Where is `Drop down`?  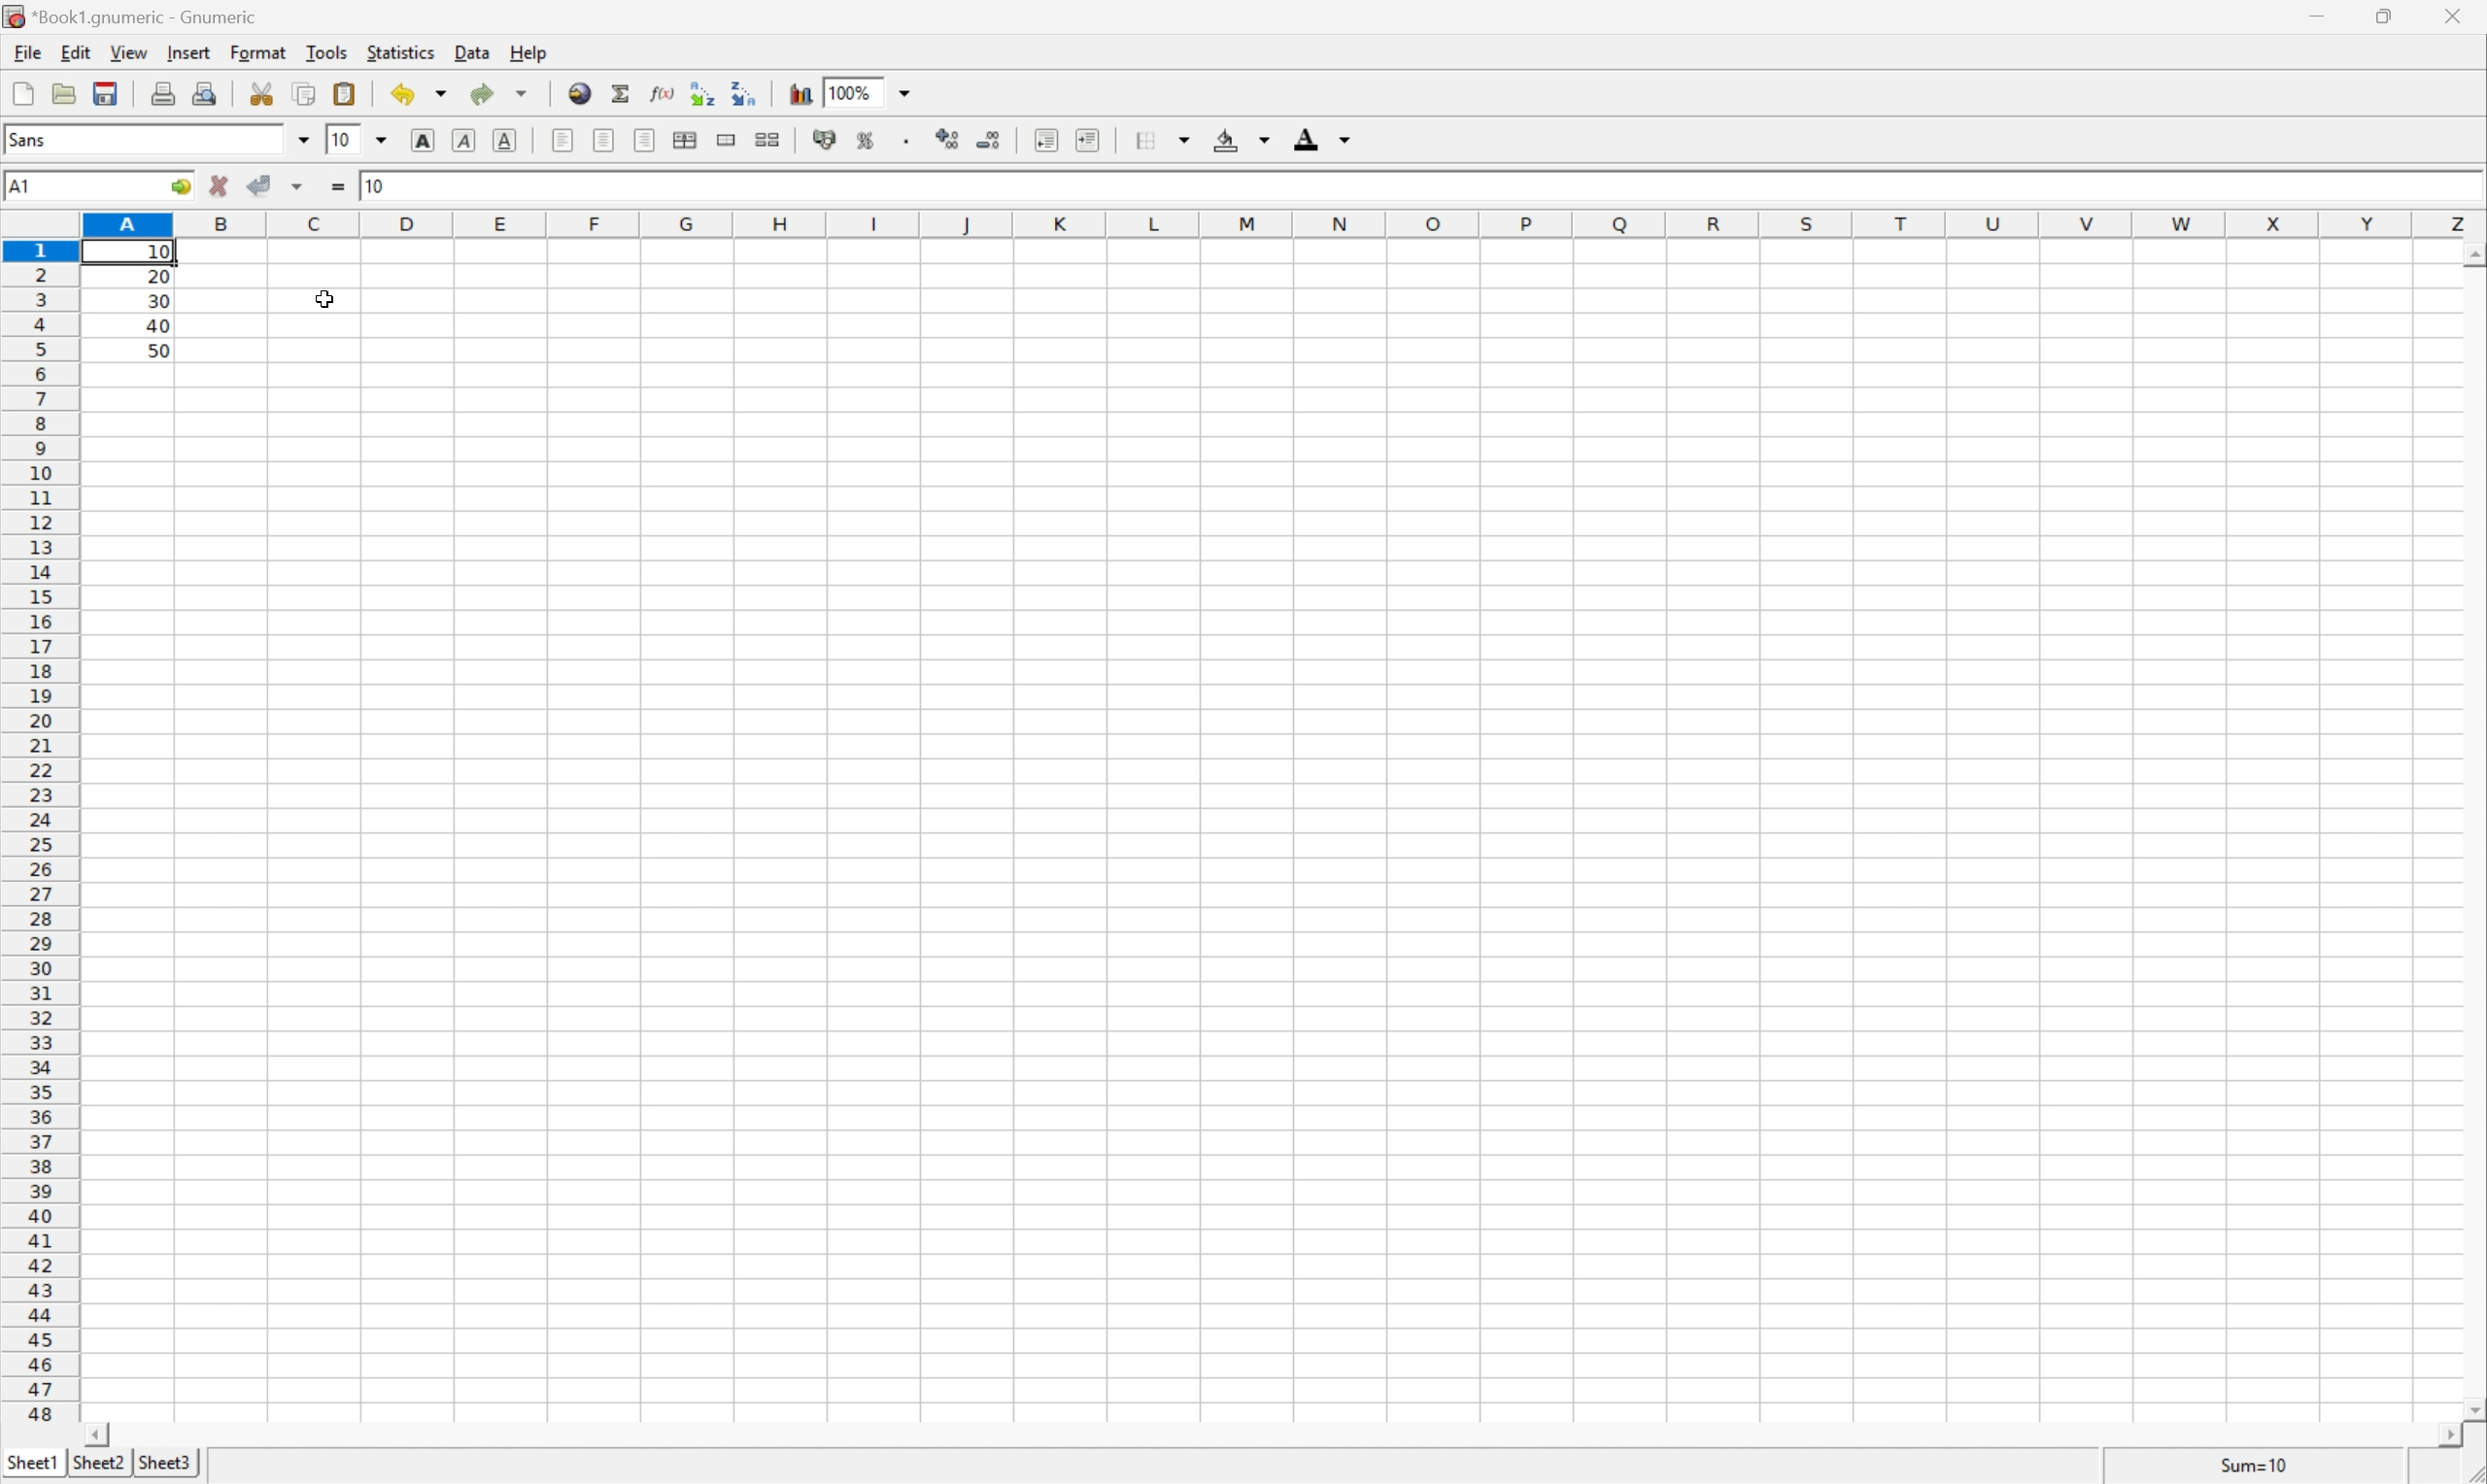 Drop down is located at coordinates (446, 95).